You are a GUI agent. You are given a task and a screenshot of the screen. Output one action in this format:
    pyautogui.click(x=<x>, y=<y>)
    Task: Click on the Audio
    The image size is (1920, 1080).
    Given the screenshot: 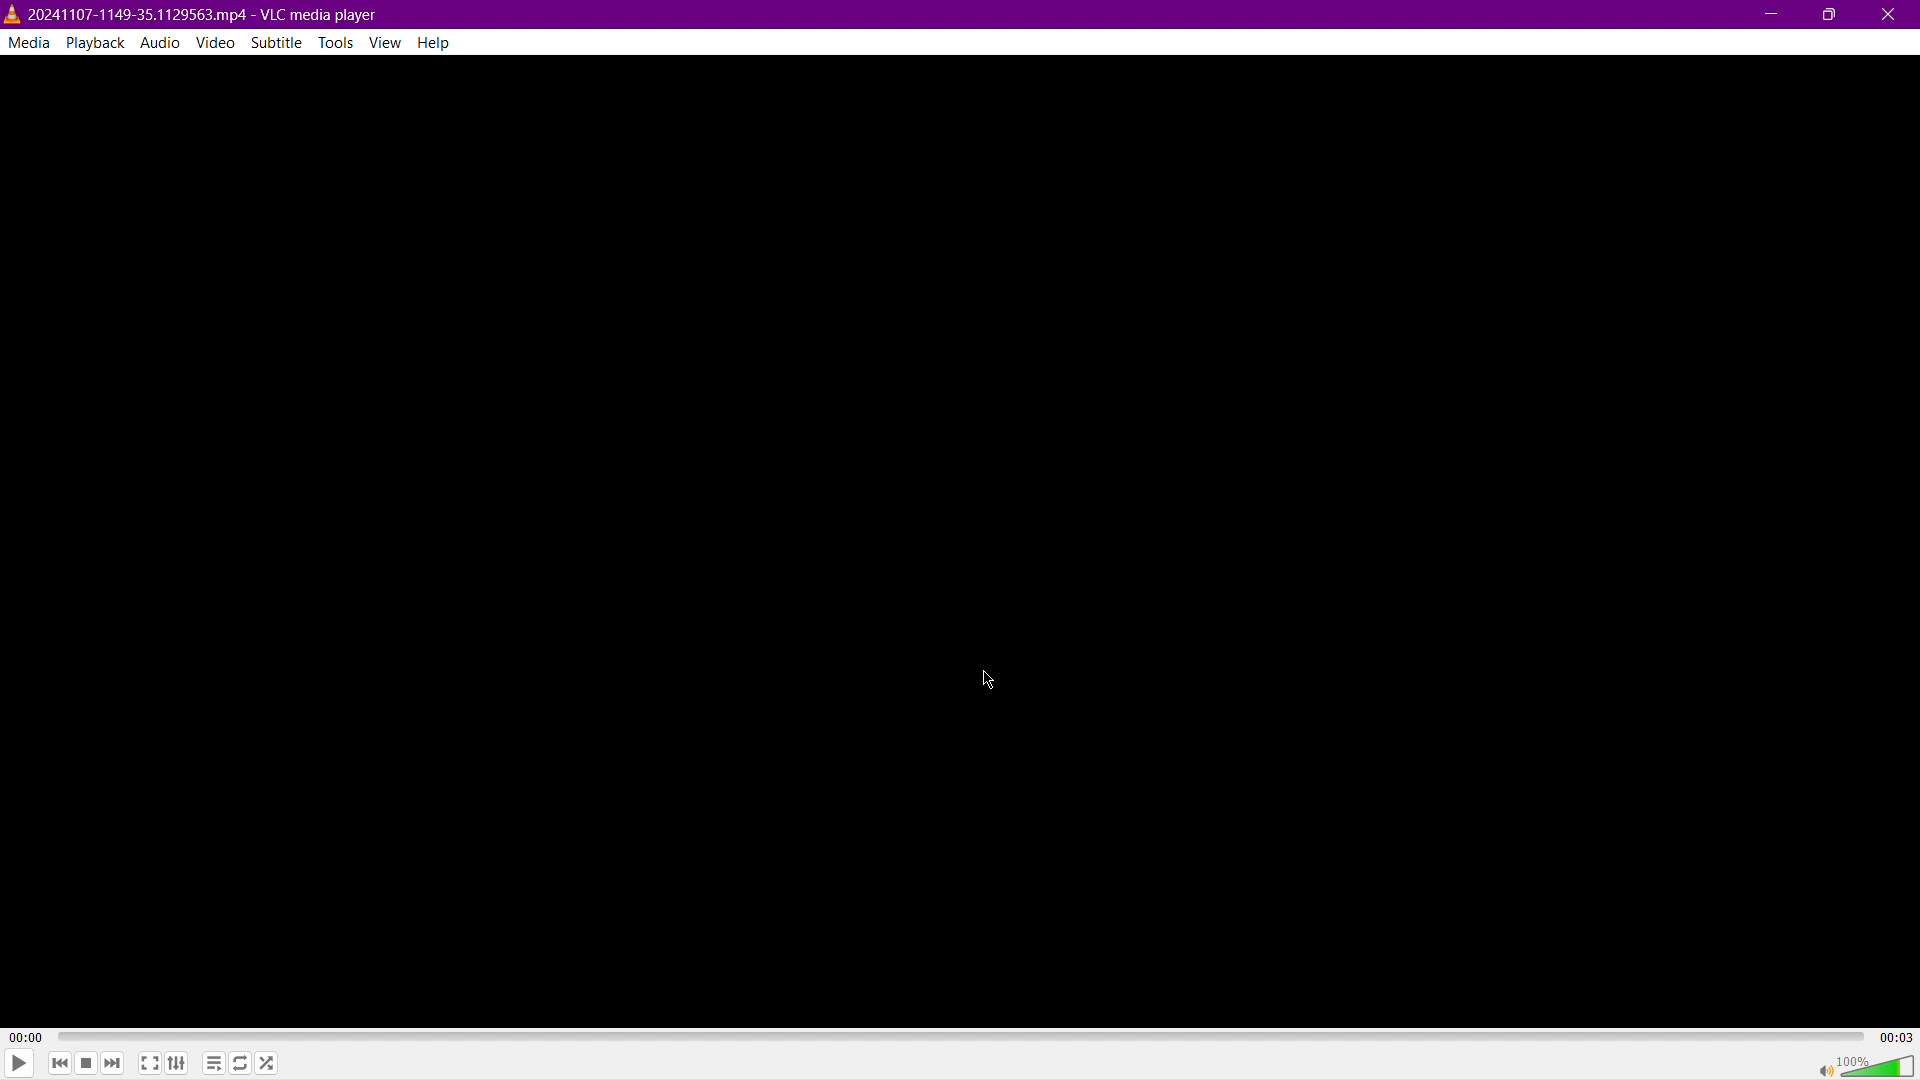 What is the action you would take?
    pyautogui.click(x=160, y=42)
    